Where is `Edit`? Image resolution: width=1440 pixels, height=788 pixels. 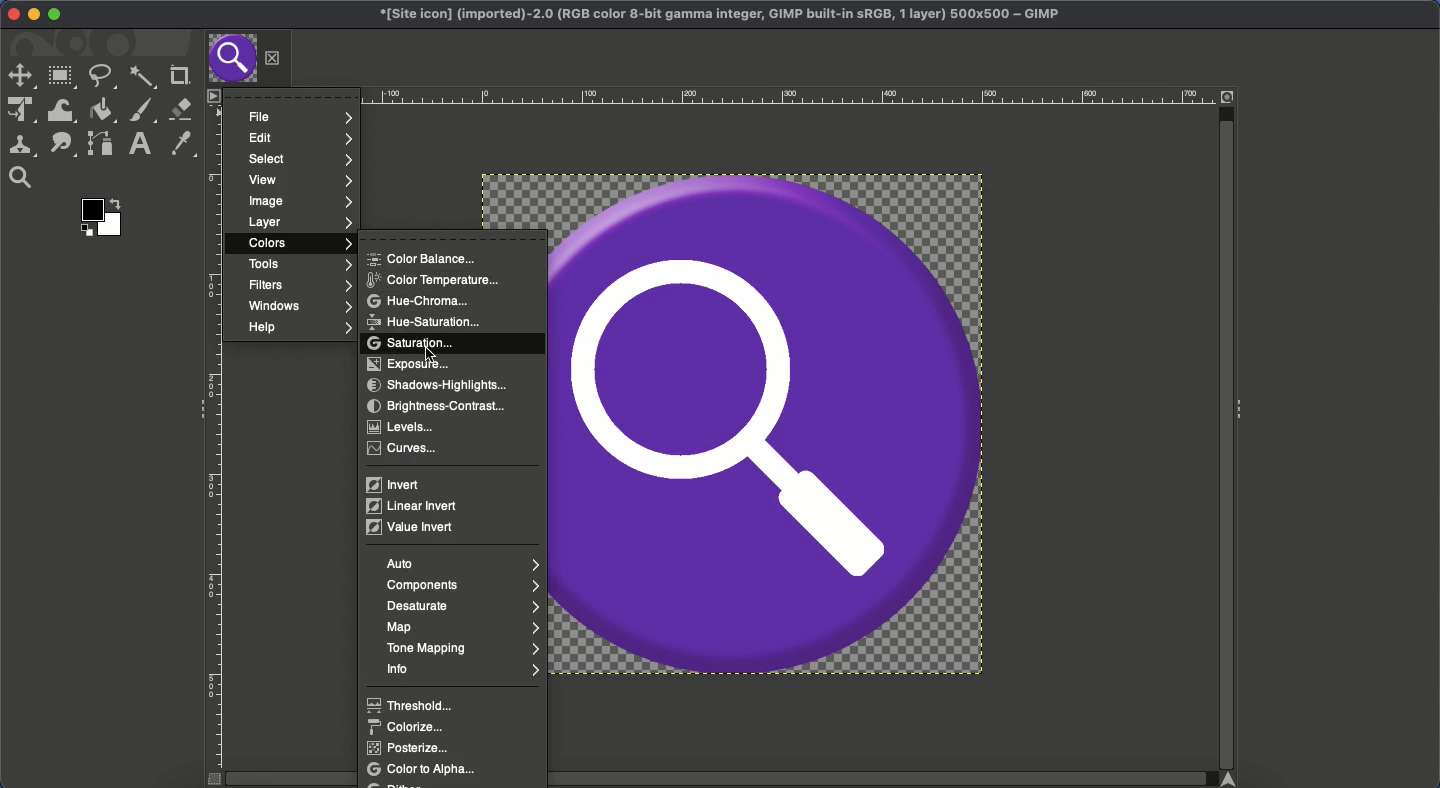 Edit is located at coordinates (299, 139).